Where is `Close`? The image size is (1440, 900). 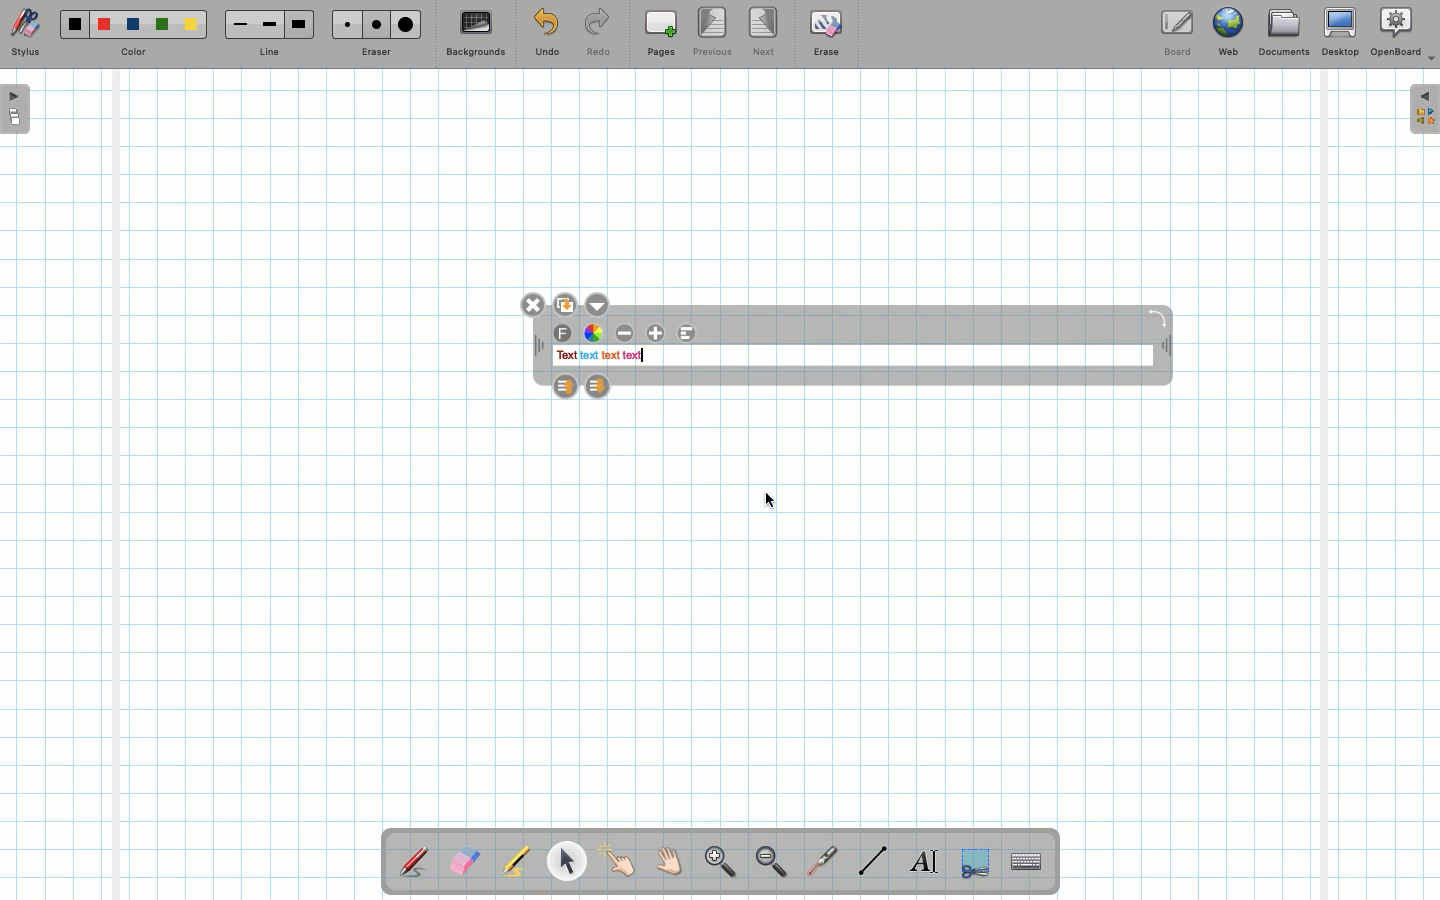 Close is located at coordinates (531, 305).